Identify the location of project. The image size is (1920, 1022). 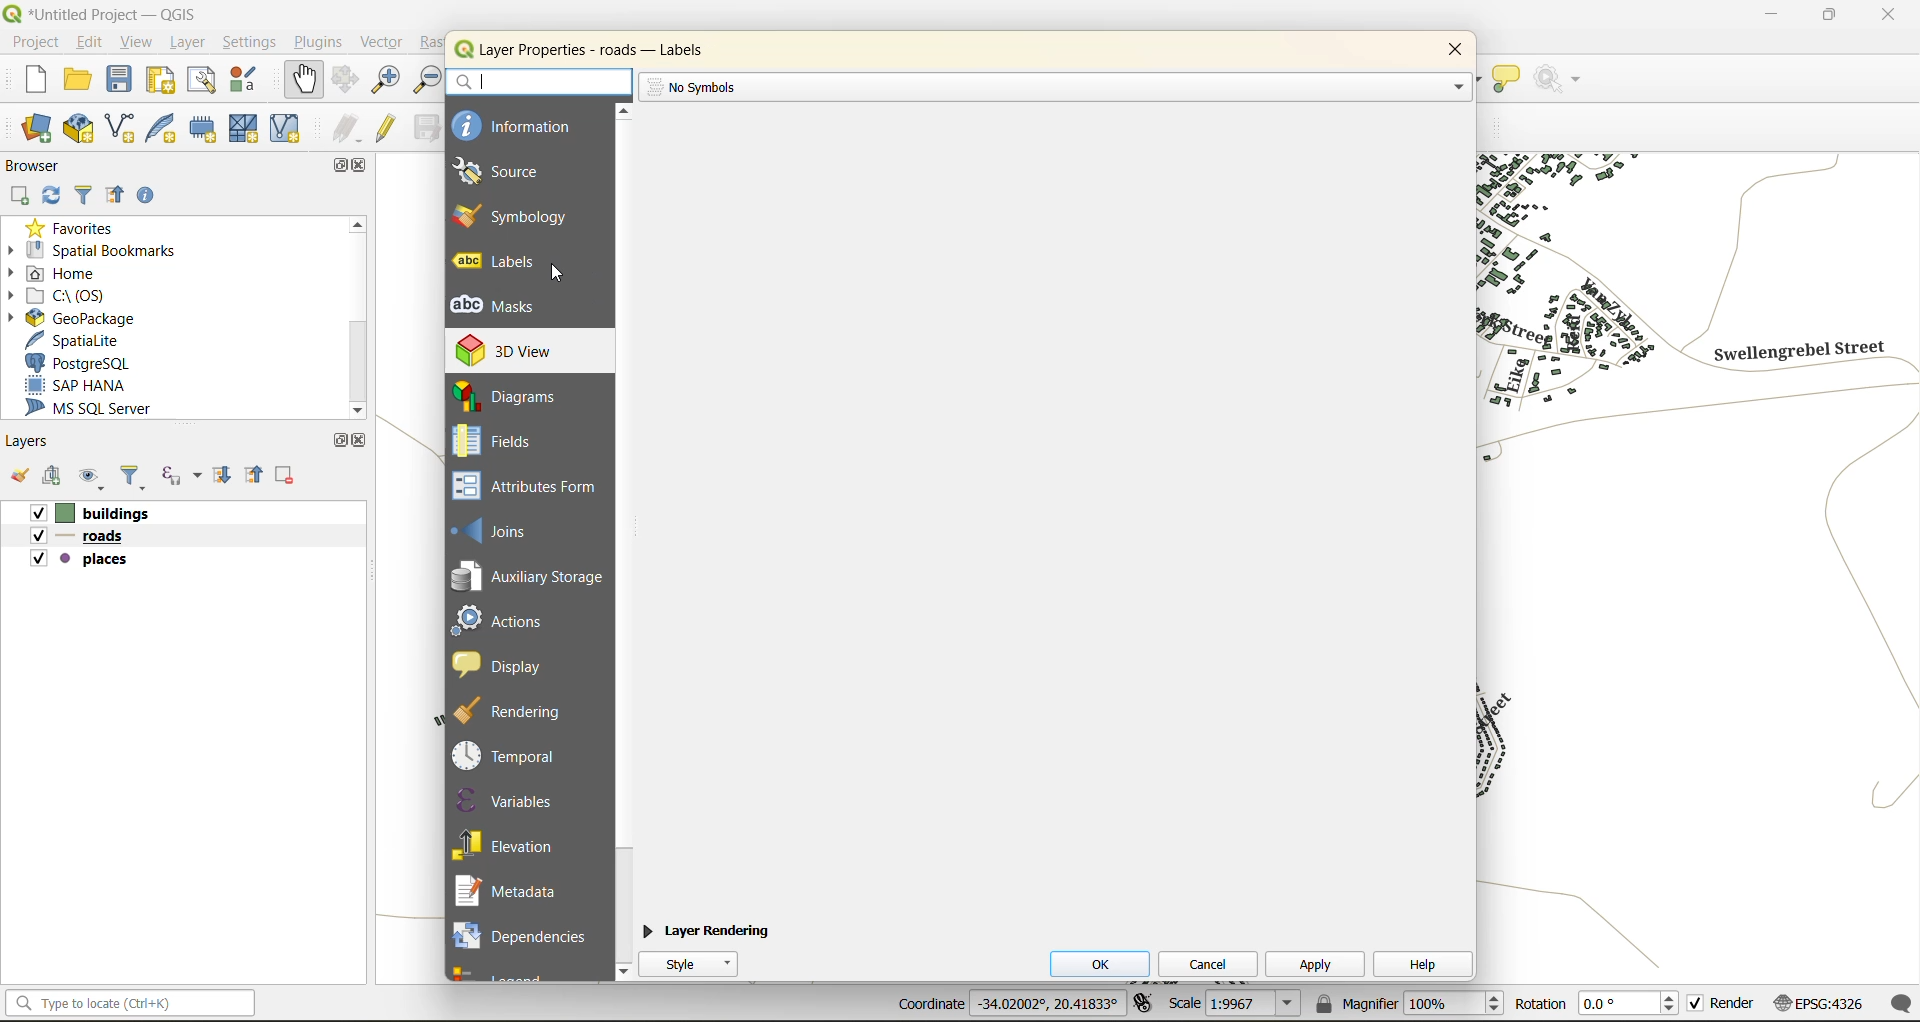
(35, 44).